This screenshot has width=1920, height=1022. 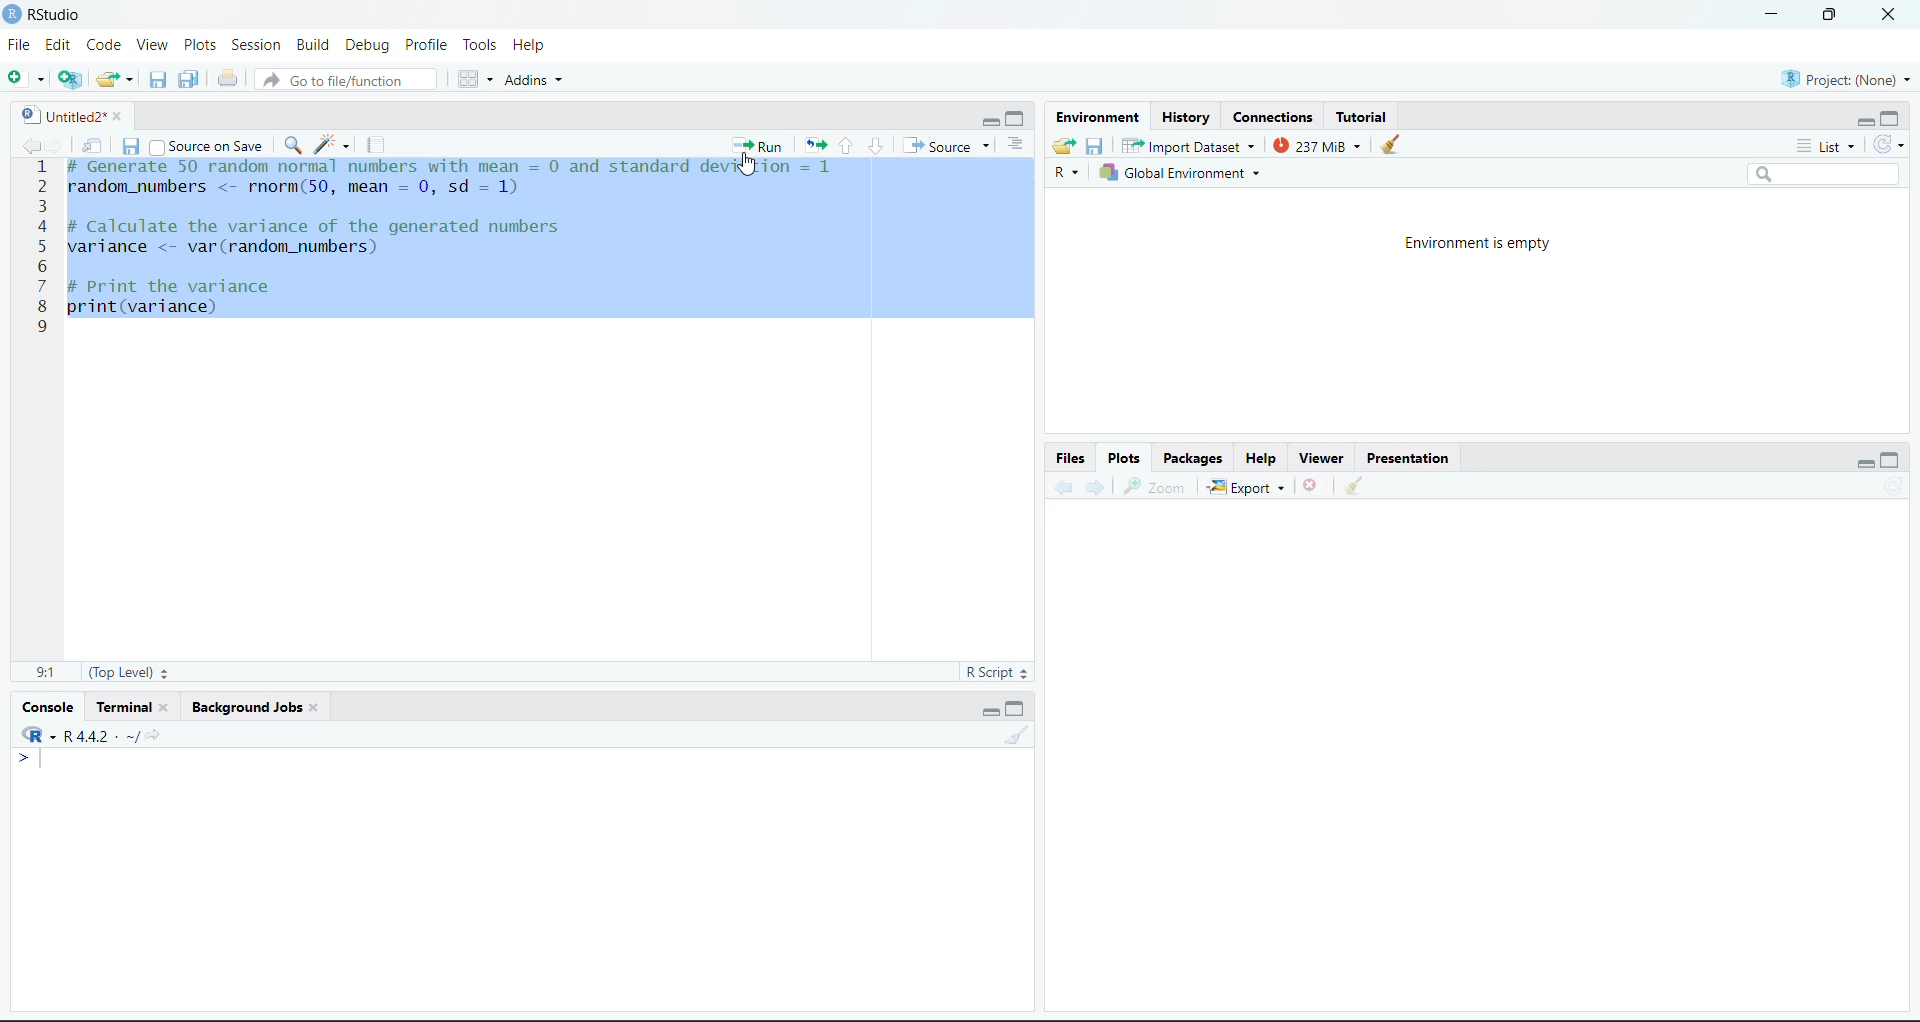 I want to click on clear, so click(x=318, y=707).